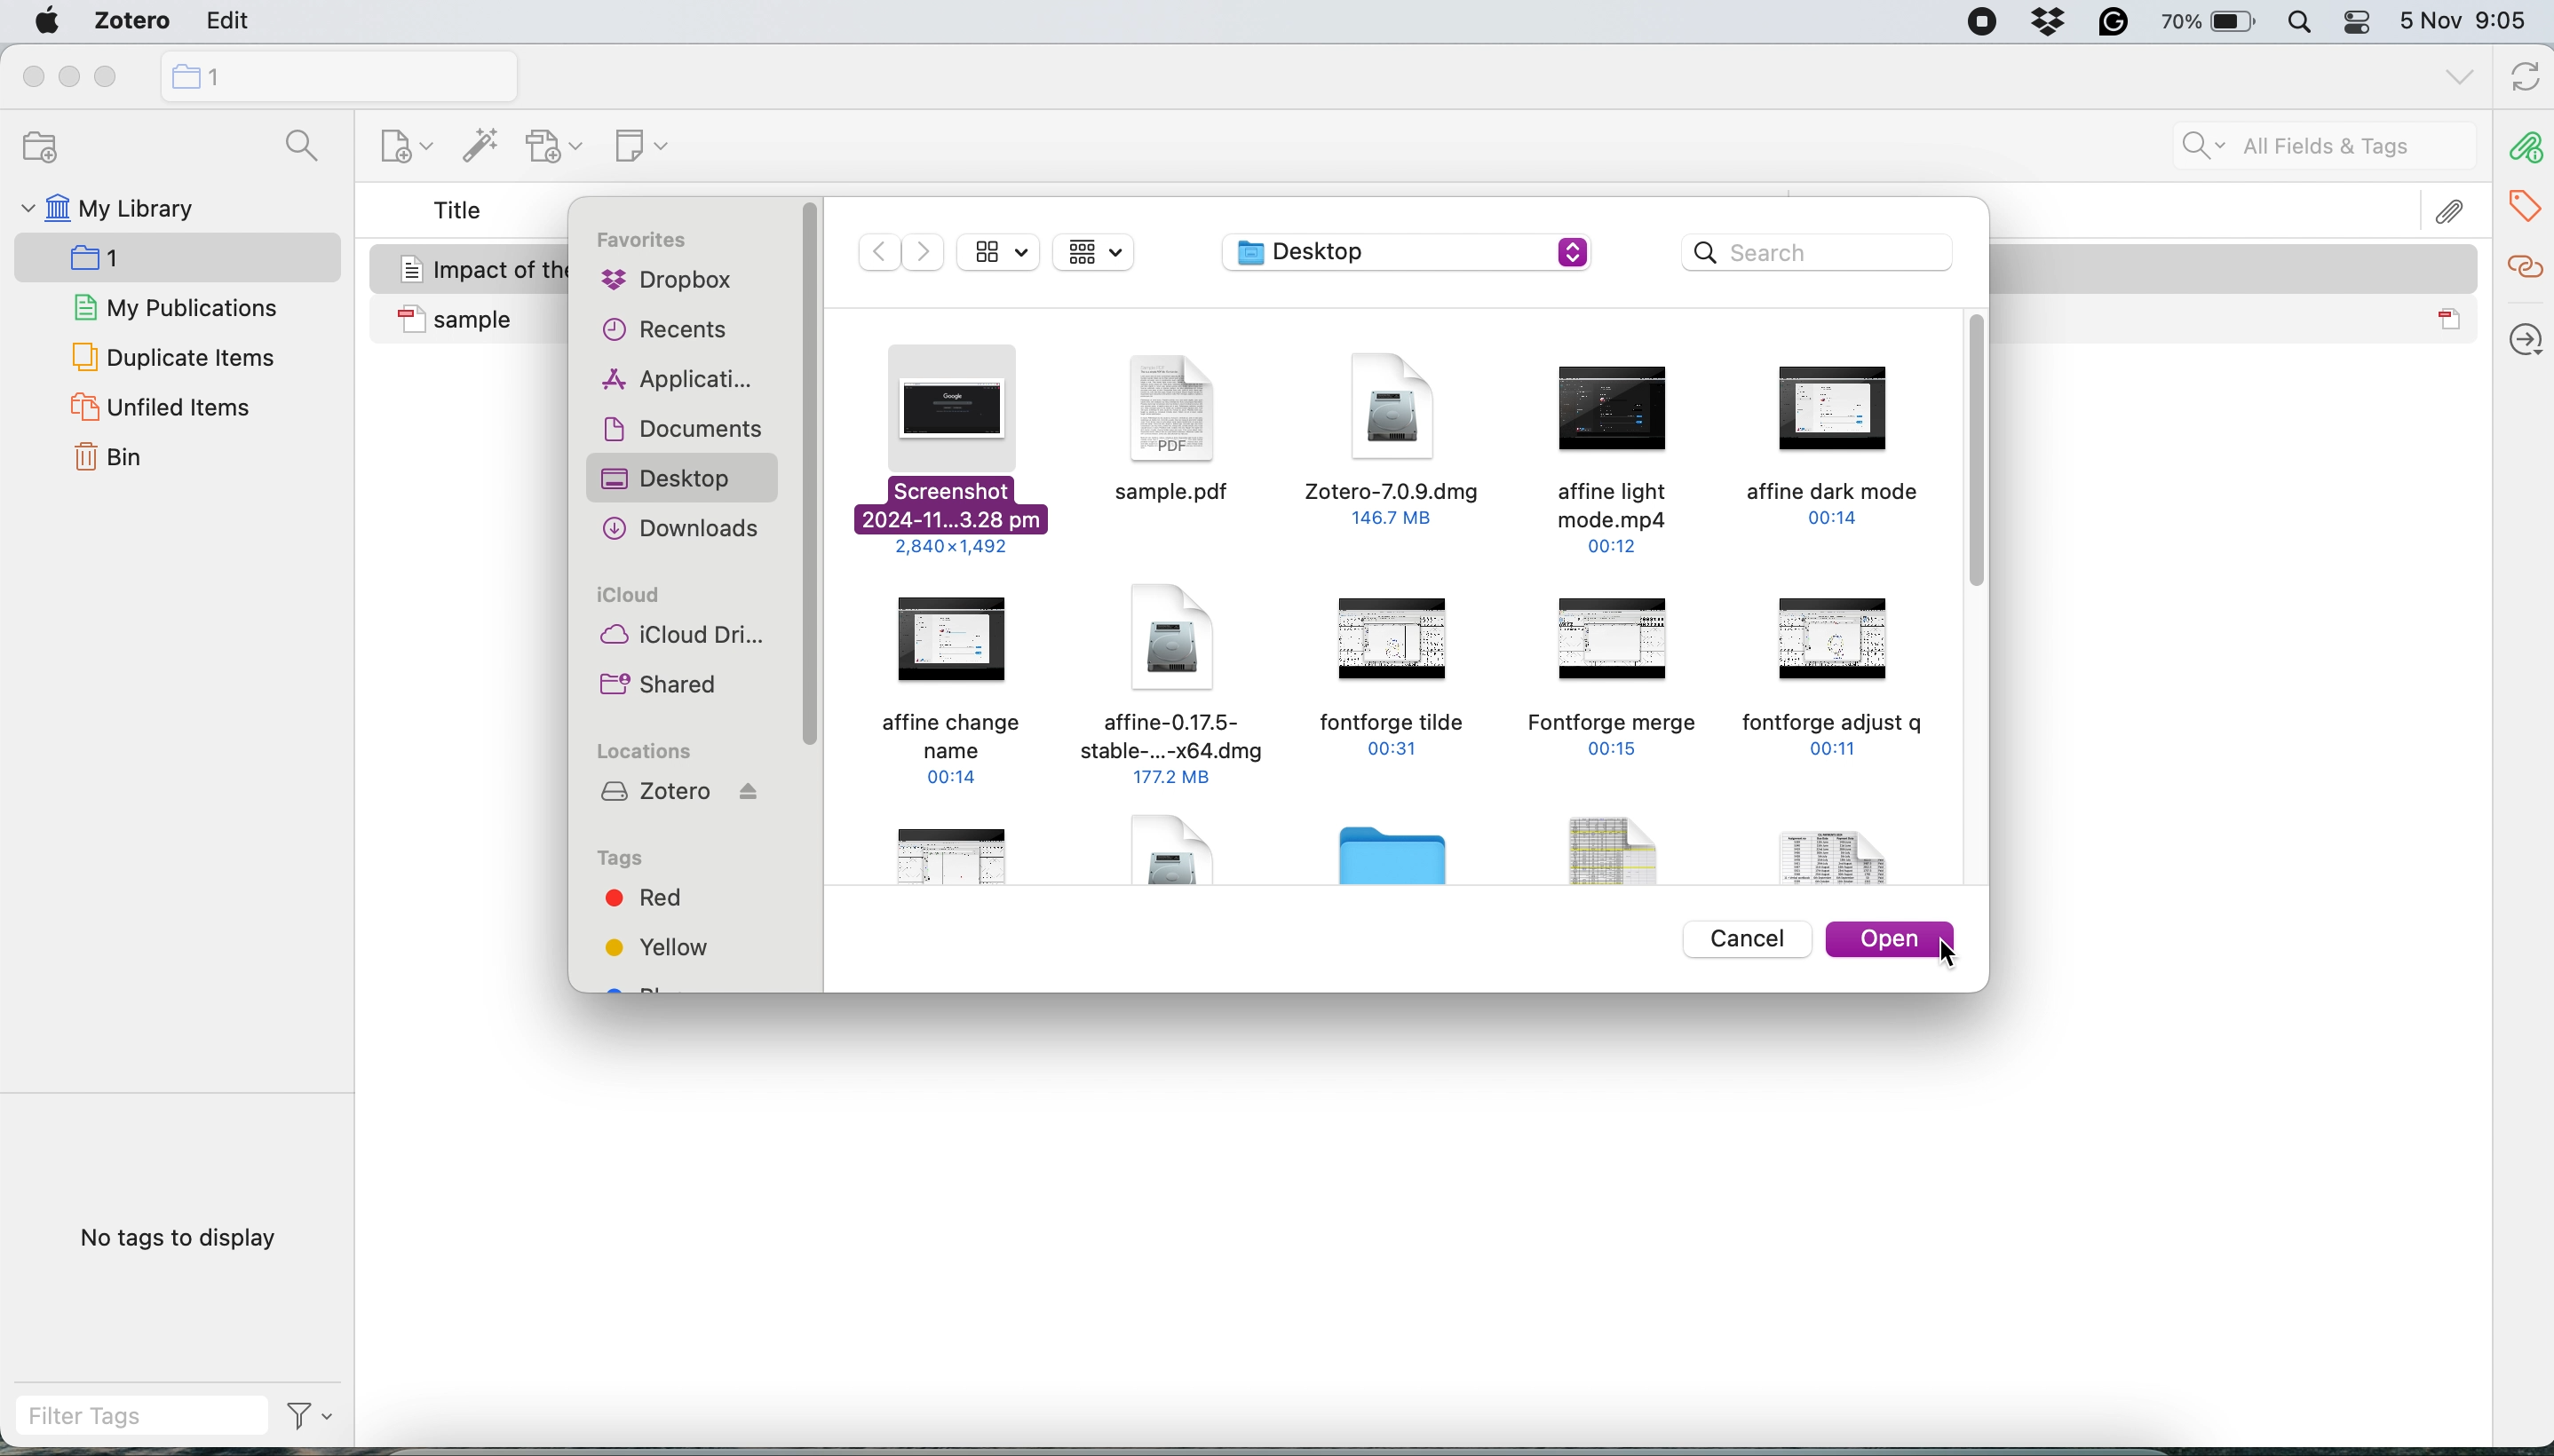 This screenshot has height=1456, width=2554. I want to click on attachements, so click(2523, 148).